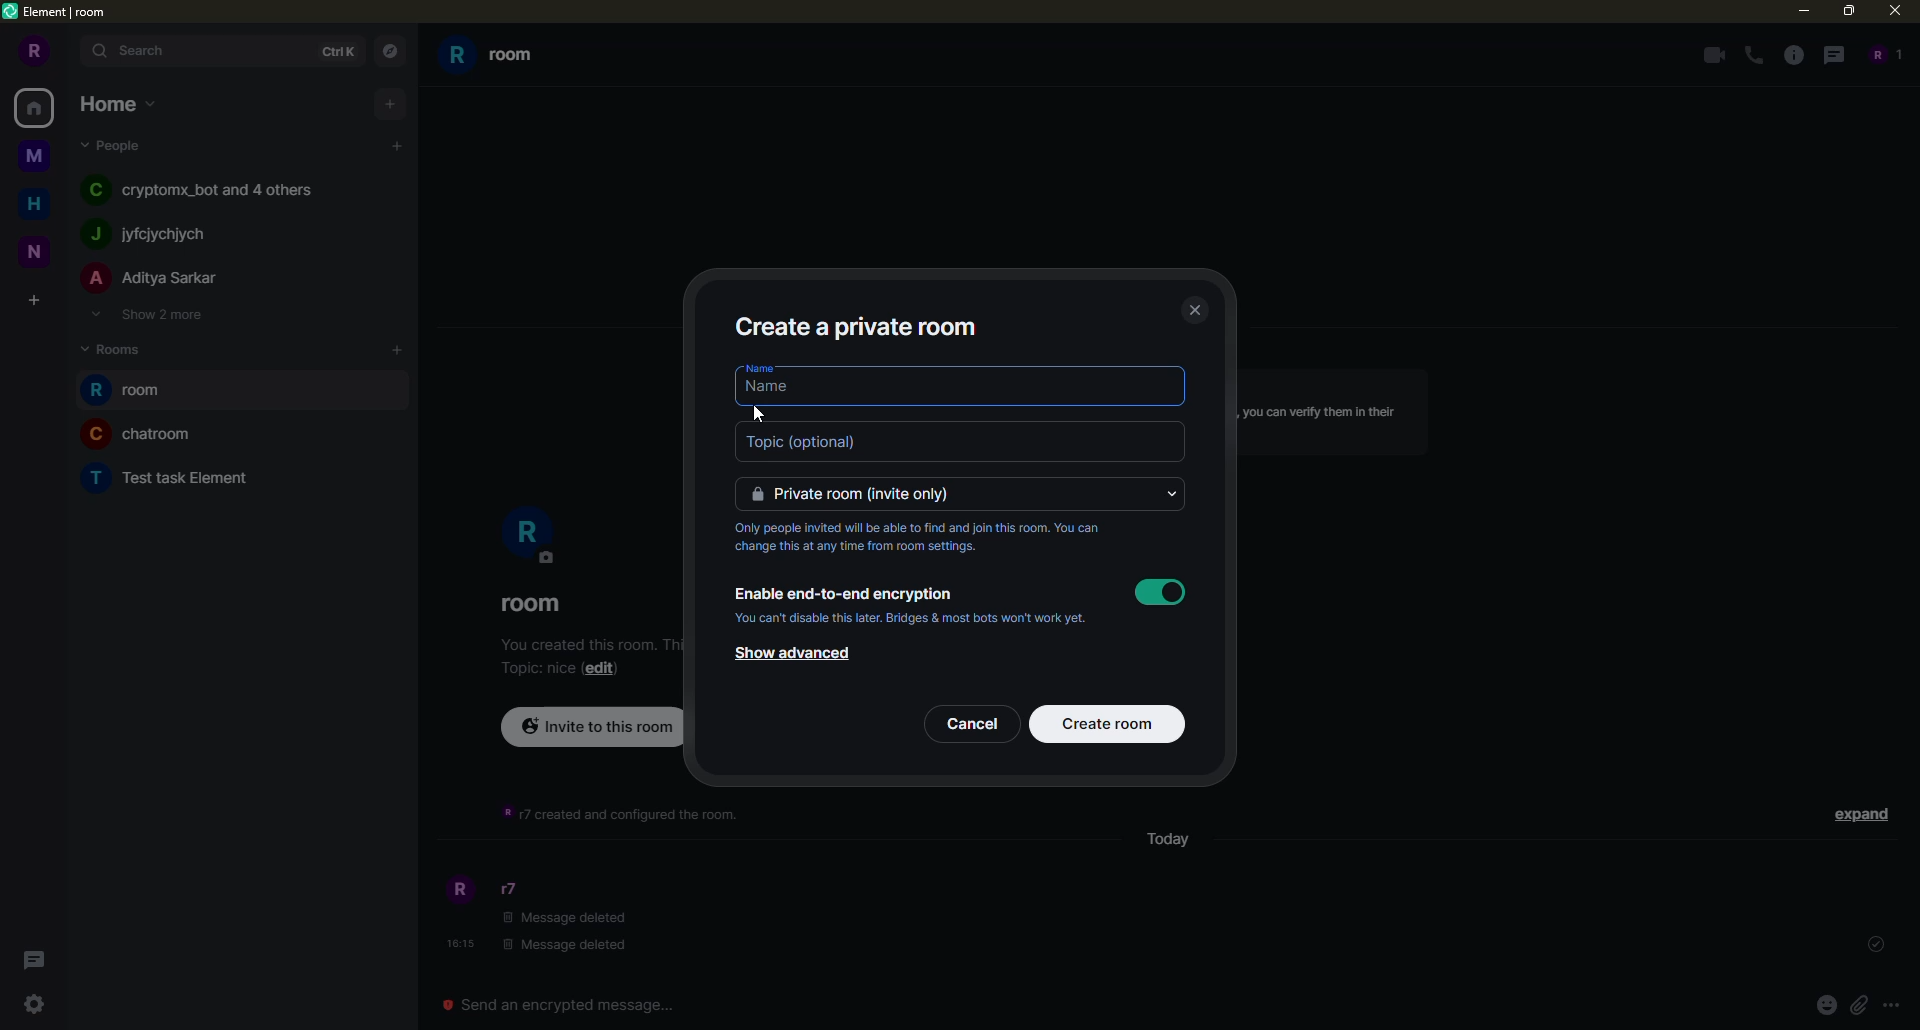 This screenshot has height=1030, width=1920. Describe the element at coordinates (1885, 52) in the screenshot. I see `people` at that location.